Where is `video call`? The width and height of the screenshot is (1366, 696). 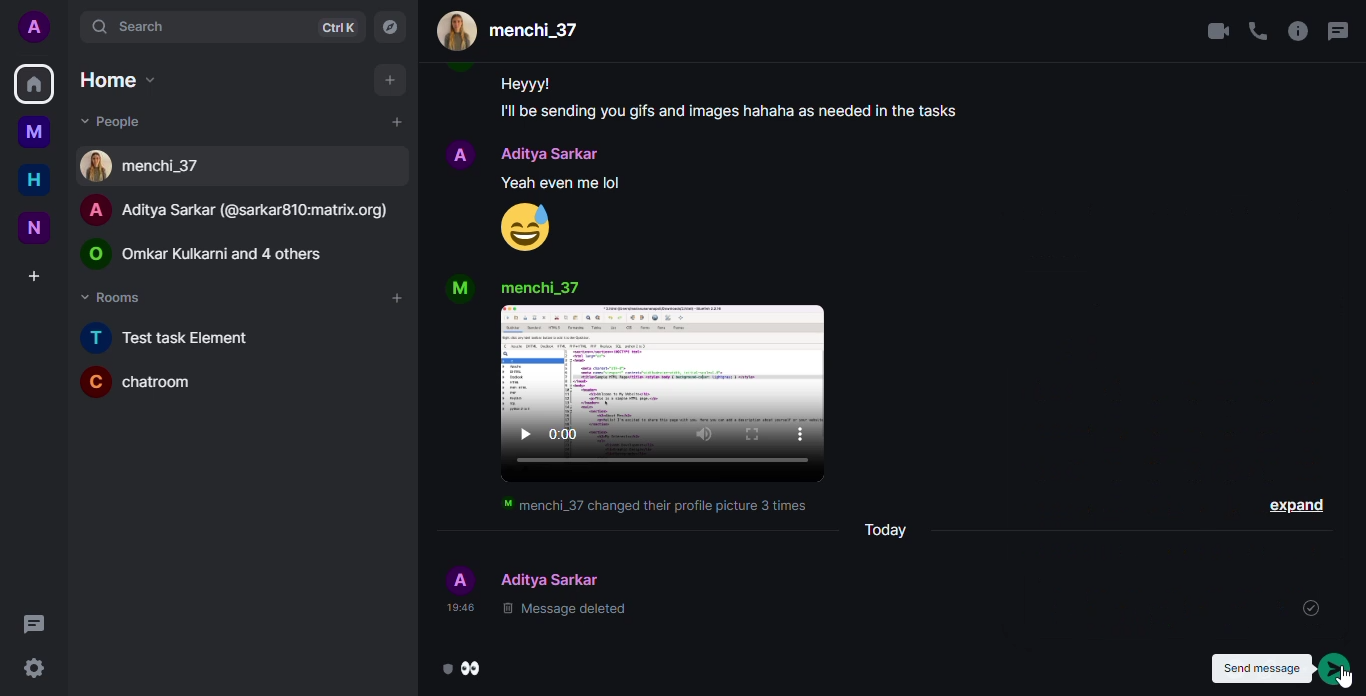 video call is located at coordinates (1210, 30).